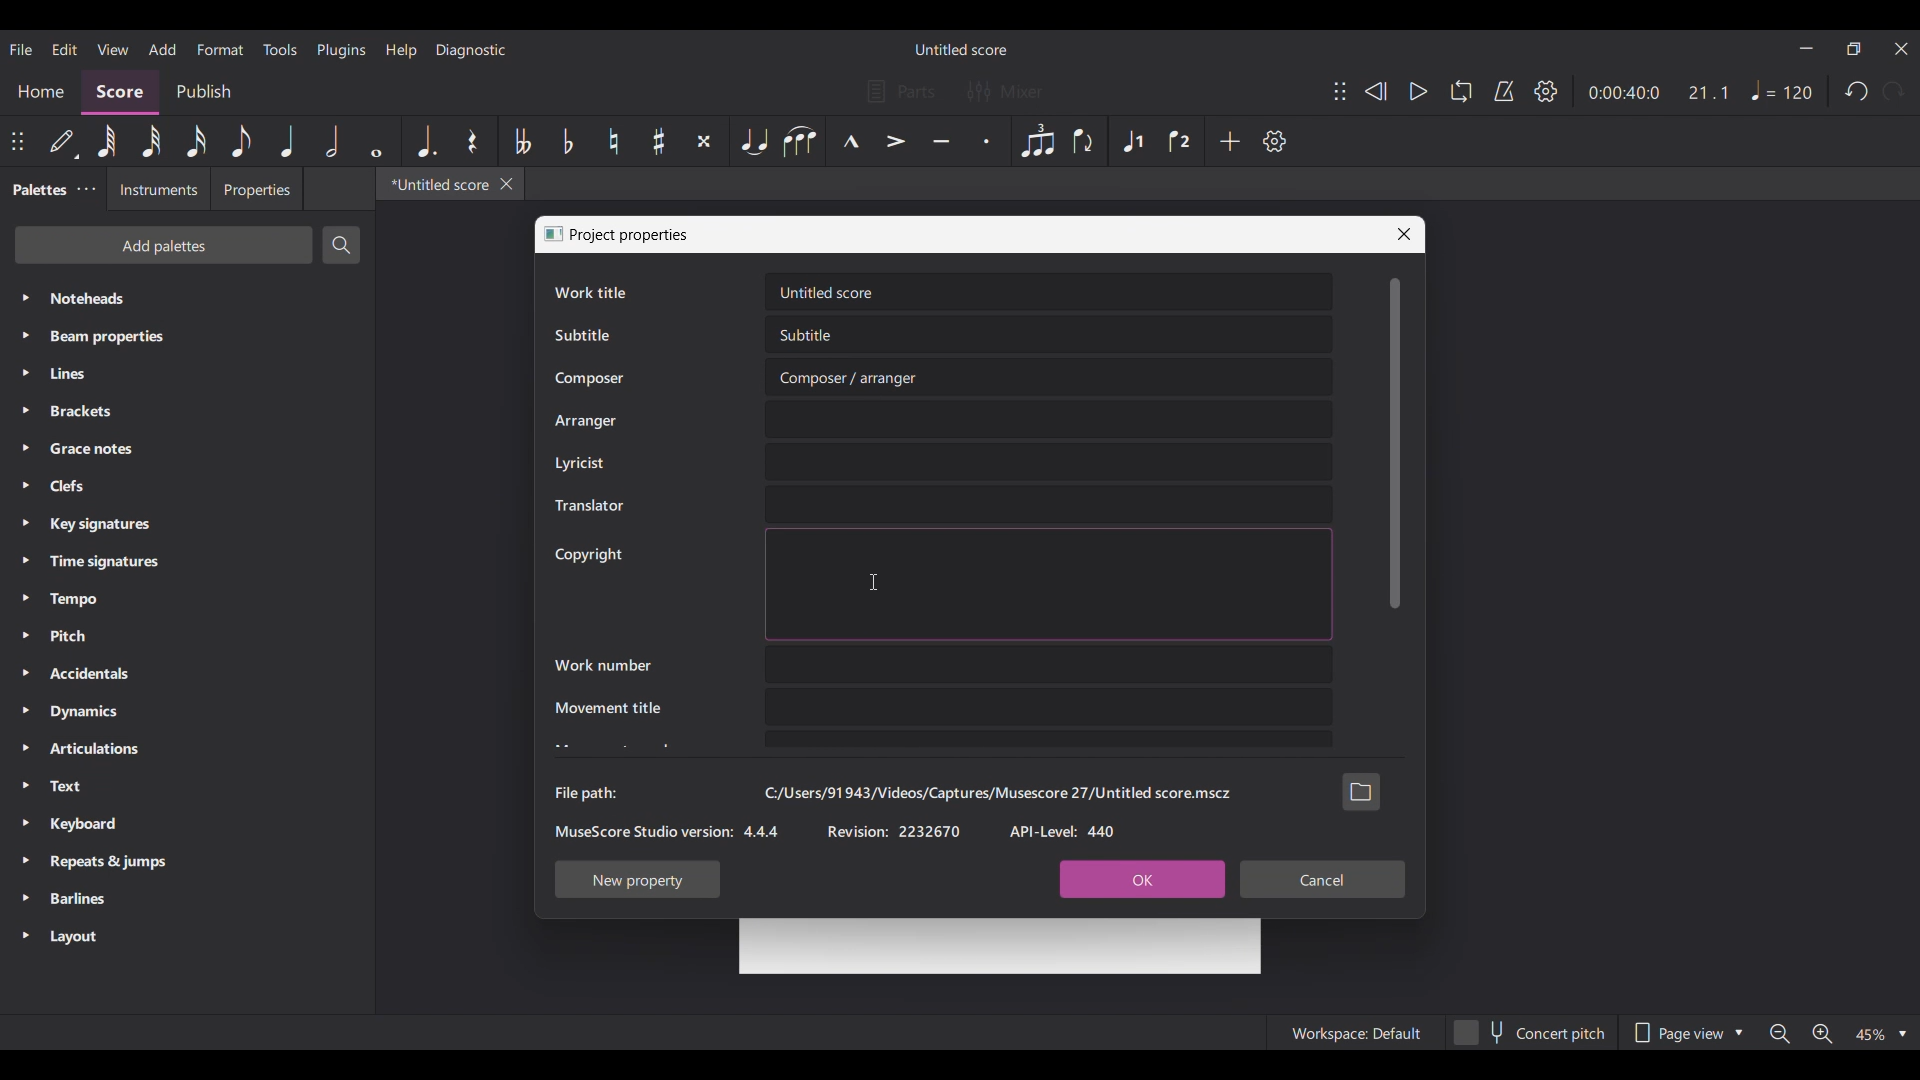 This screenshot has width=1920, height=1080. I want to click on New property, so click(638, 879).